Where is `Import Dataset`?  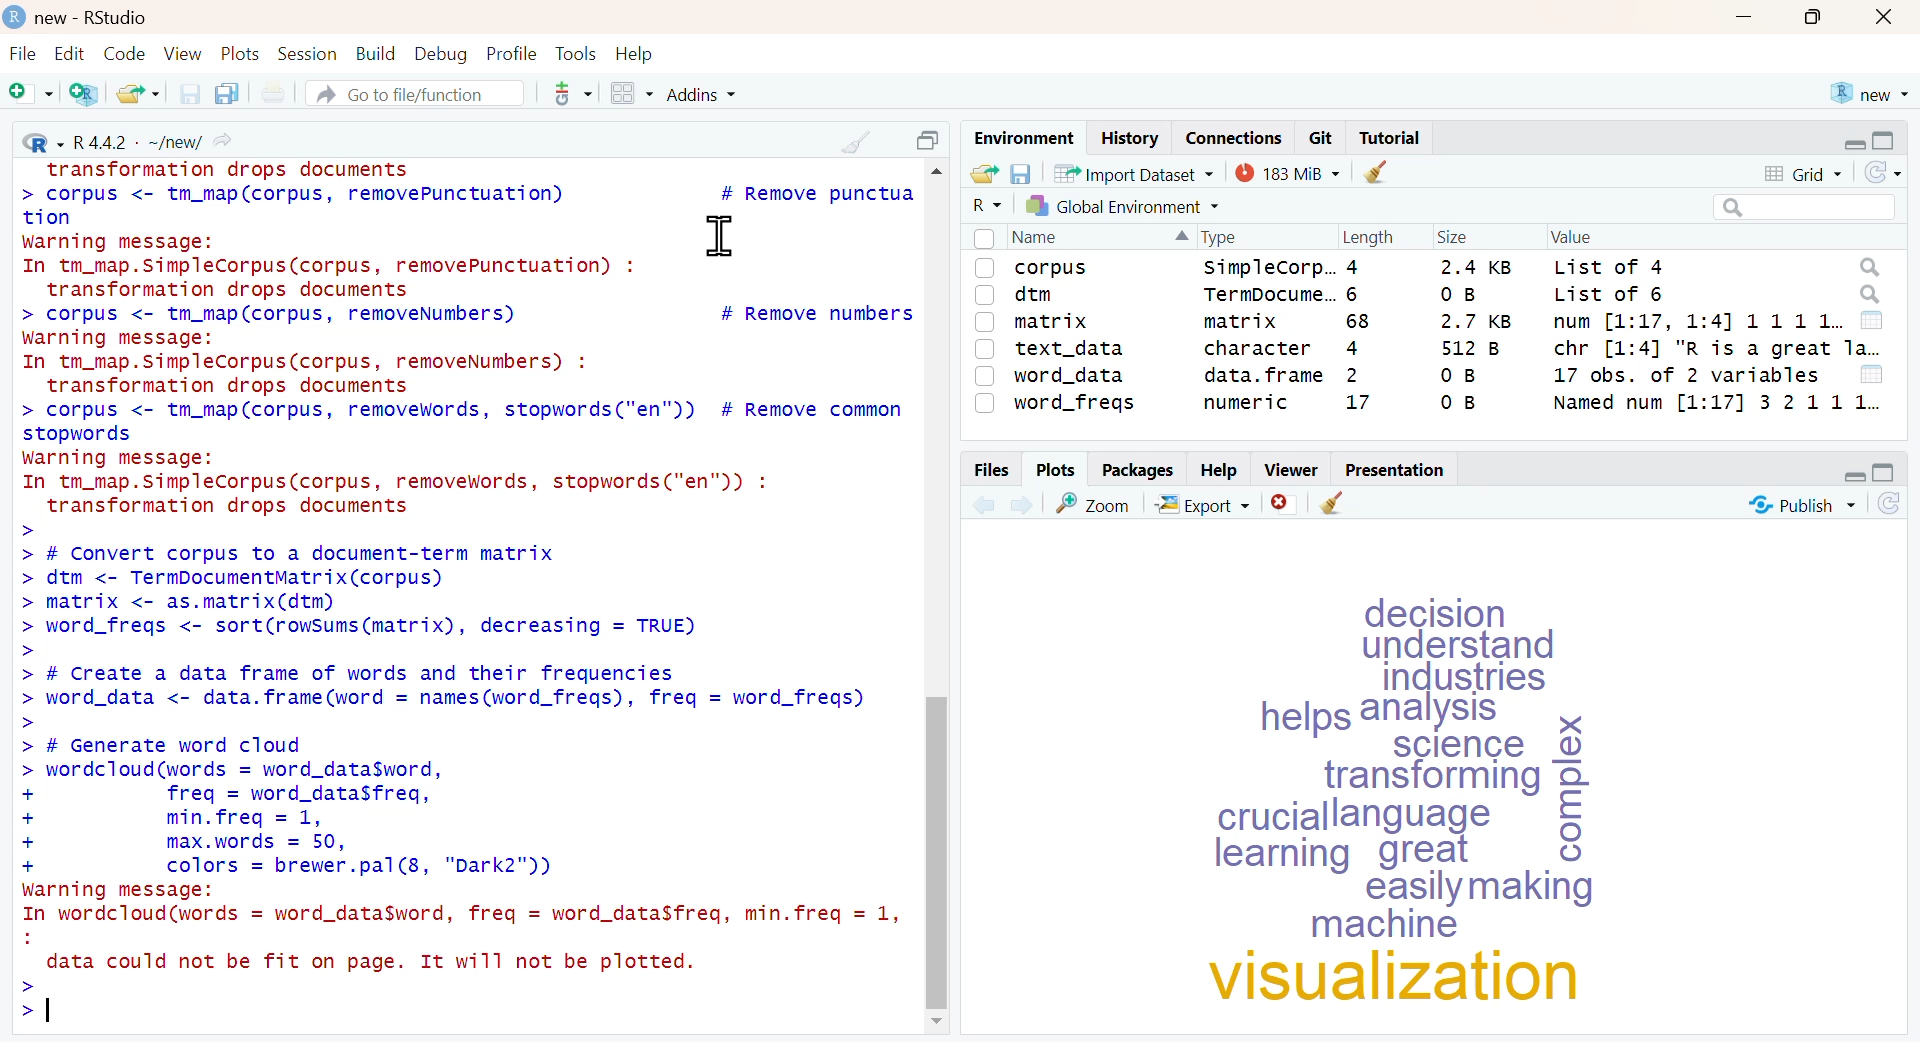 Import Dataset is located at coordinates (1134, 173).